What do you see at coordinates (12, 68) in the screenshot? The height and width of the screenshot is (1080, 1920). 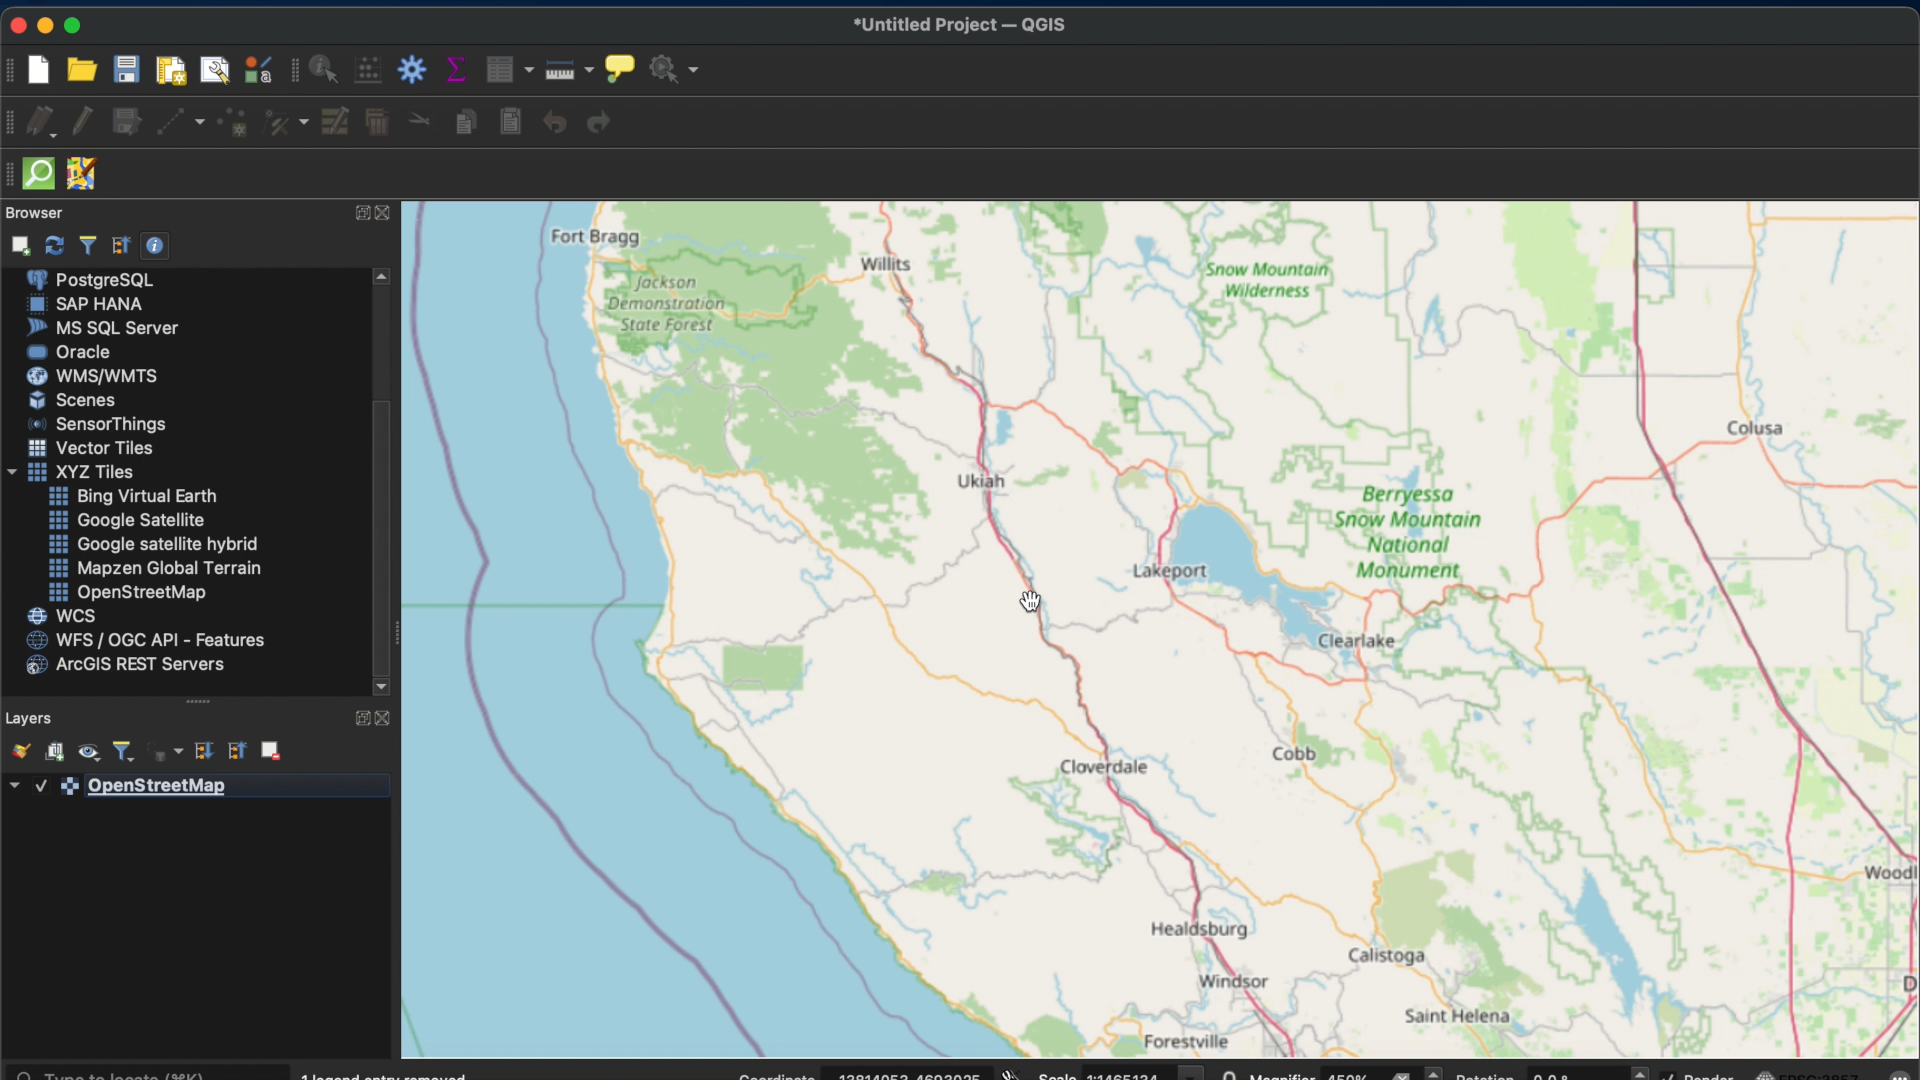 I see `project toolbar` at bounding box center [12, 68].